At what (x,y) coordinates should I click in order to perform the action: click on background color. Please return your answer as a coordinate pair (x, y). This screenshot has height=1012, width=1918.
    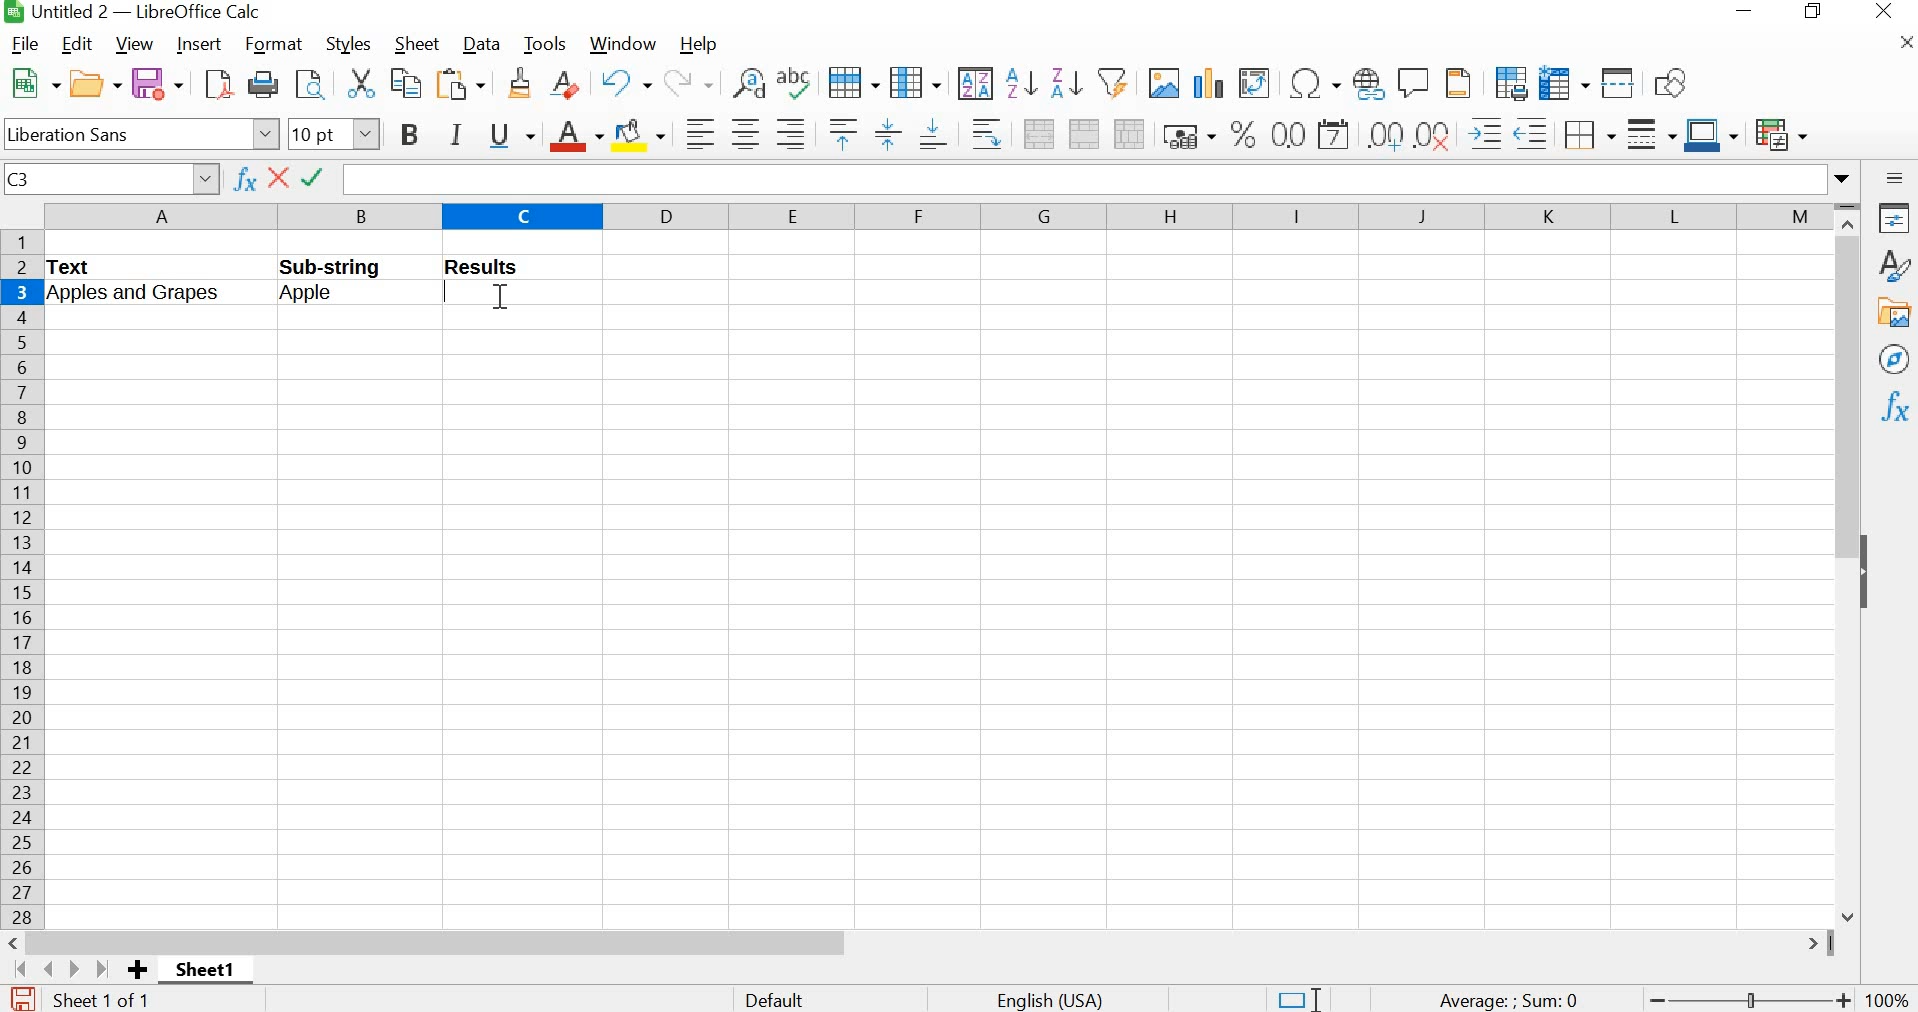
    Looking at the image, I should click on (640, 134).